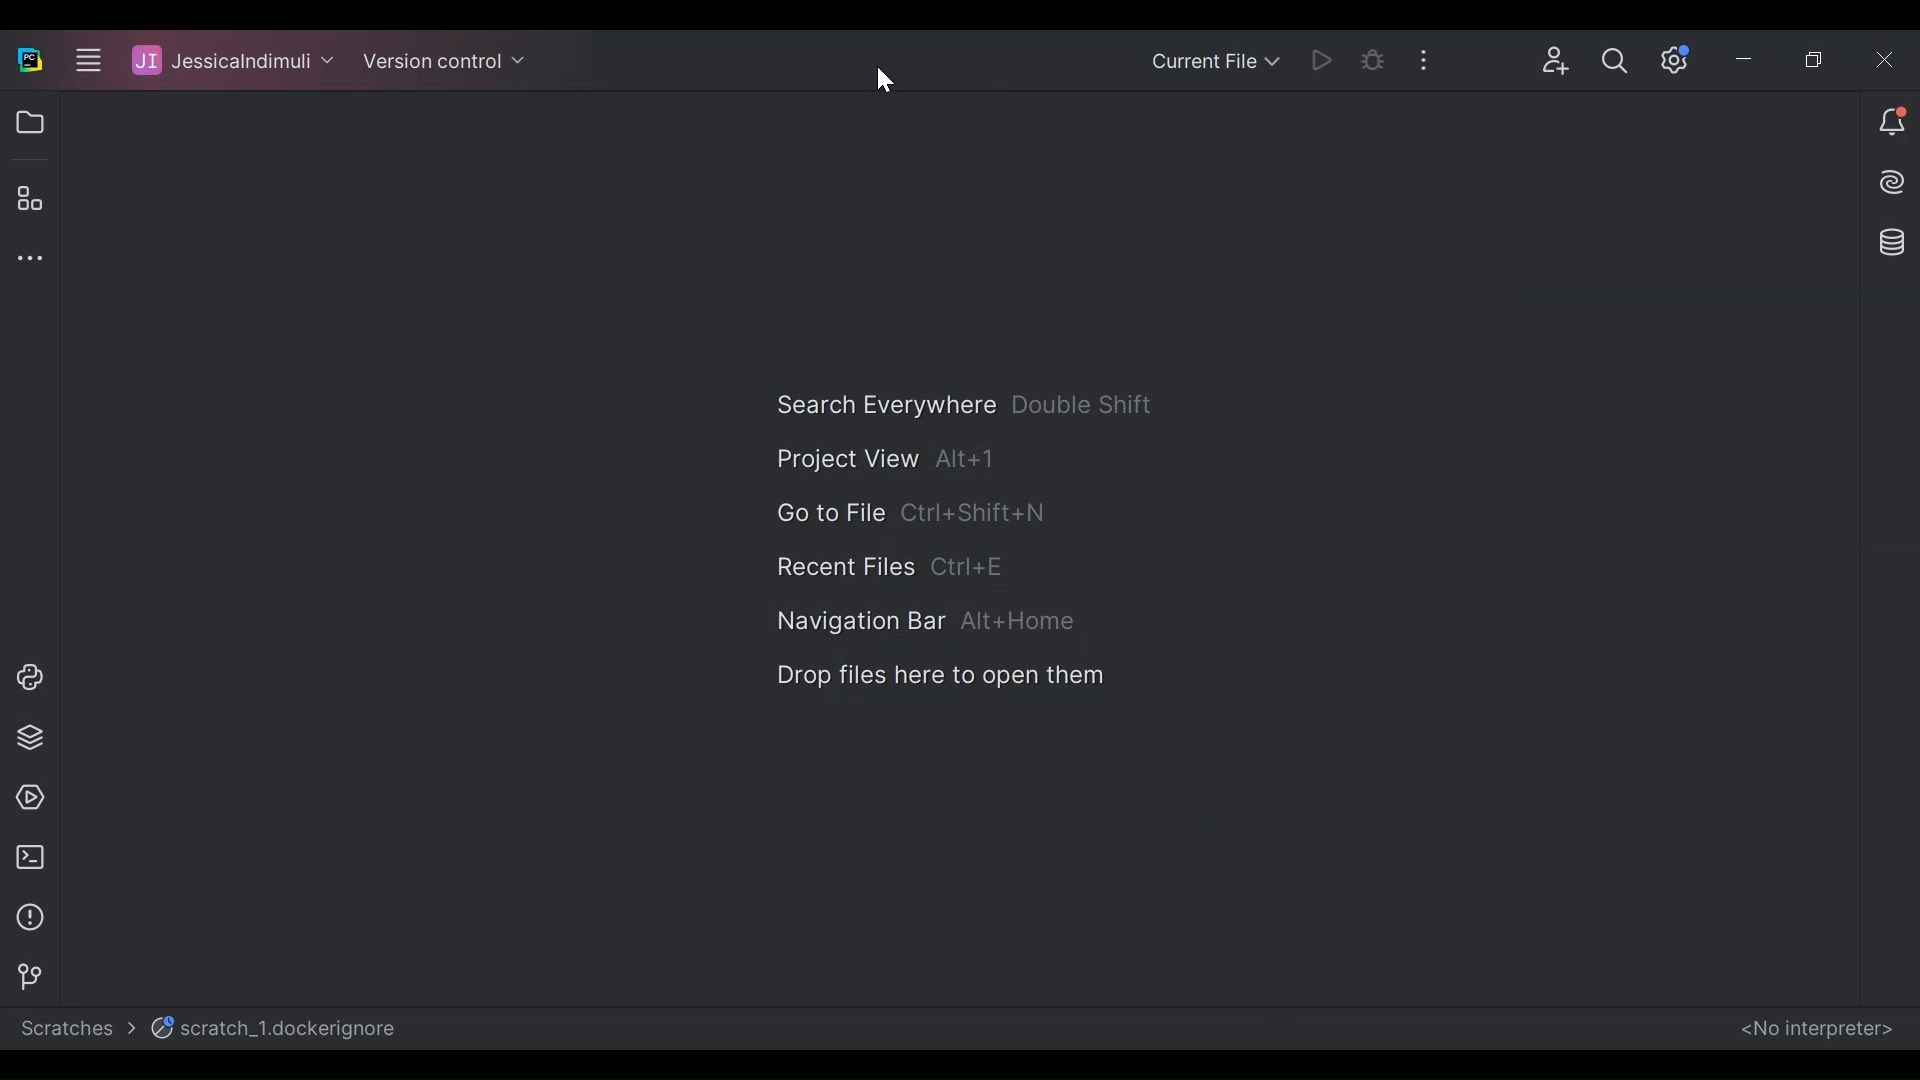  What do you see at coordinates (23, 675) in the screenshot?
I see `Python Console` at bounding box center [23, 675].